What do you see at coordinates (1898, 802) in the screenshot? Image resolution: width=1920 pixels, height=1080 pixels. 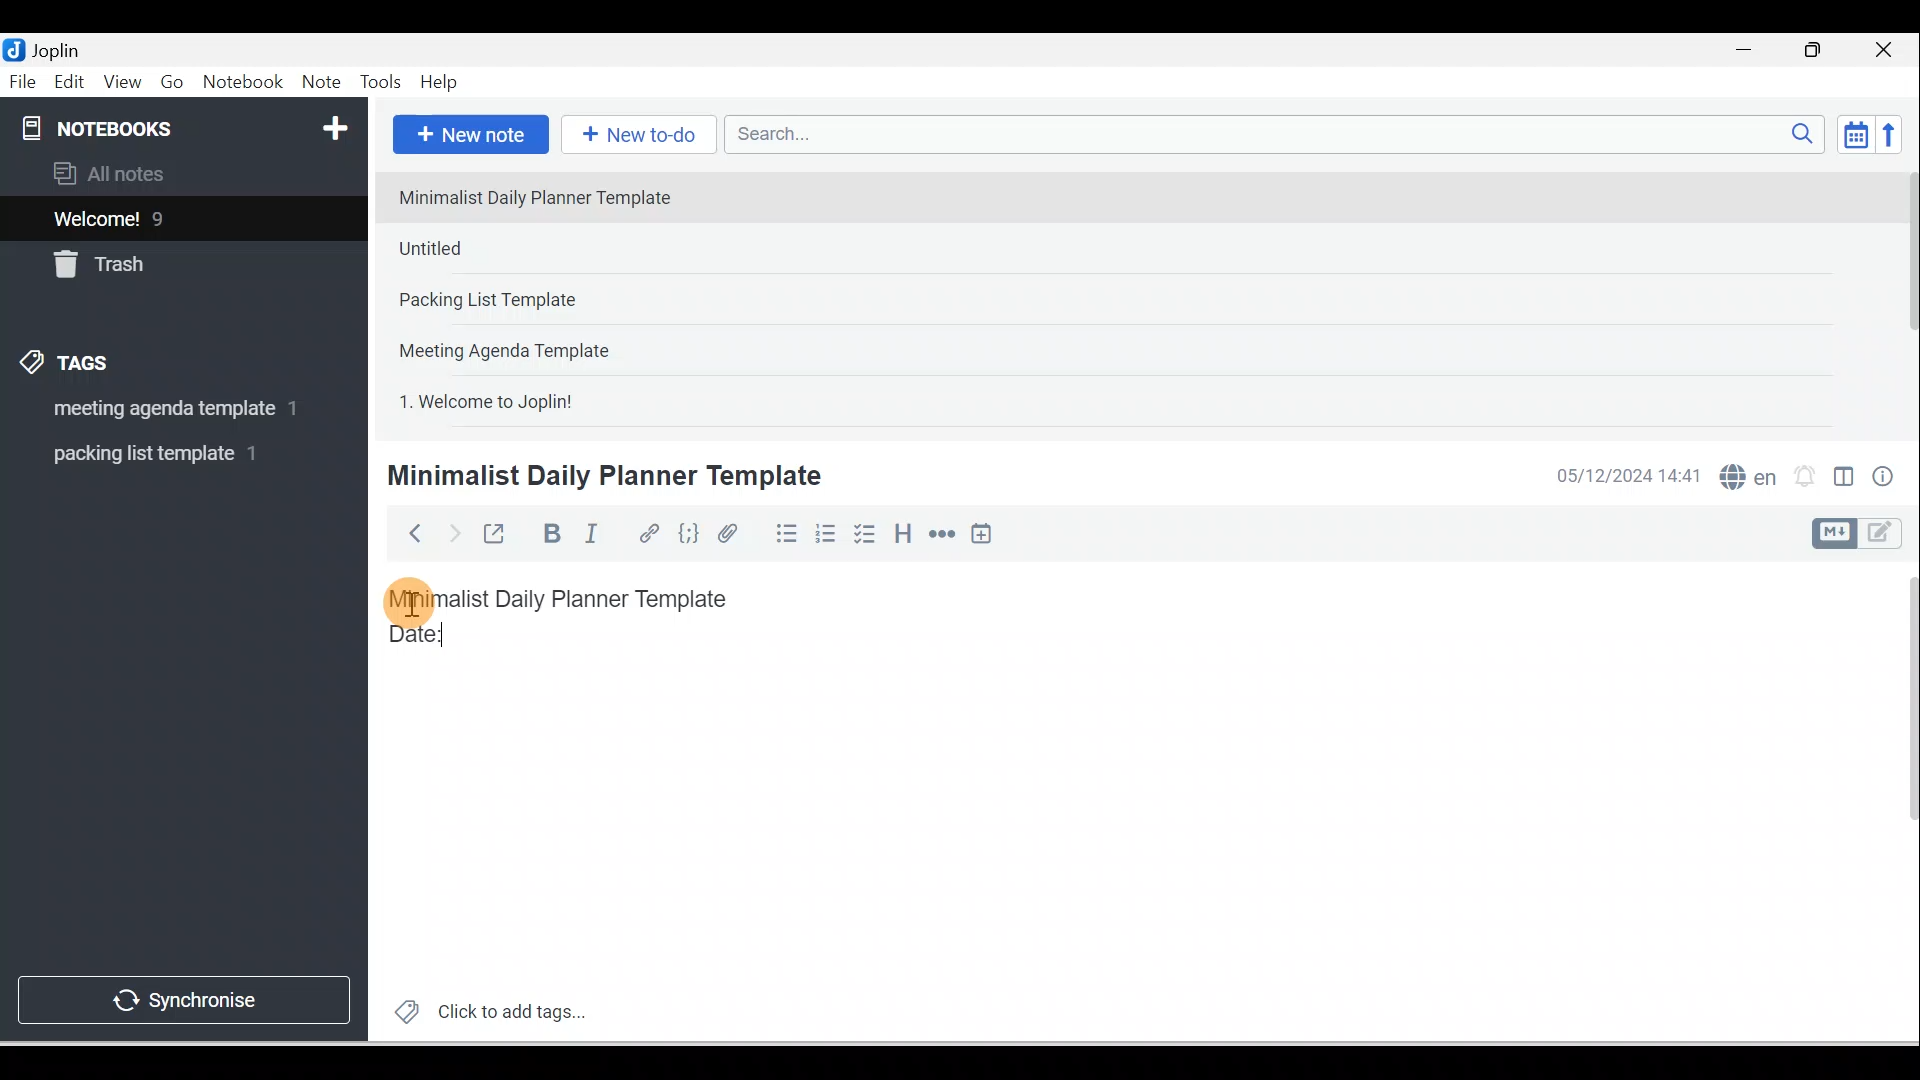 I see `Scroll bar` at bounding box center [1898, 802].